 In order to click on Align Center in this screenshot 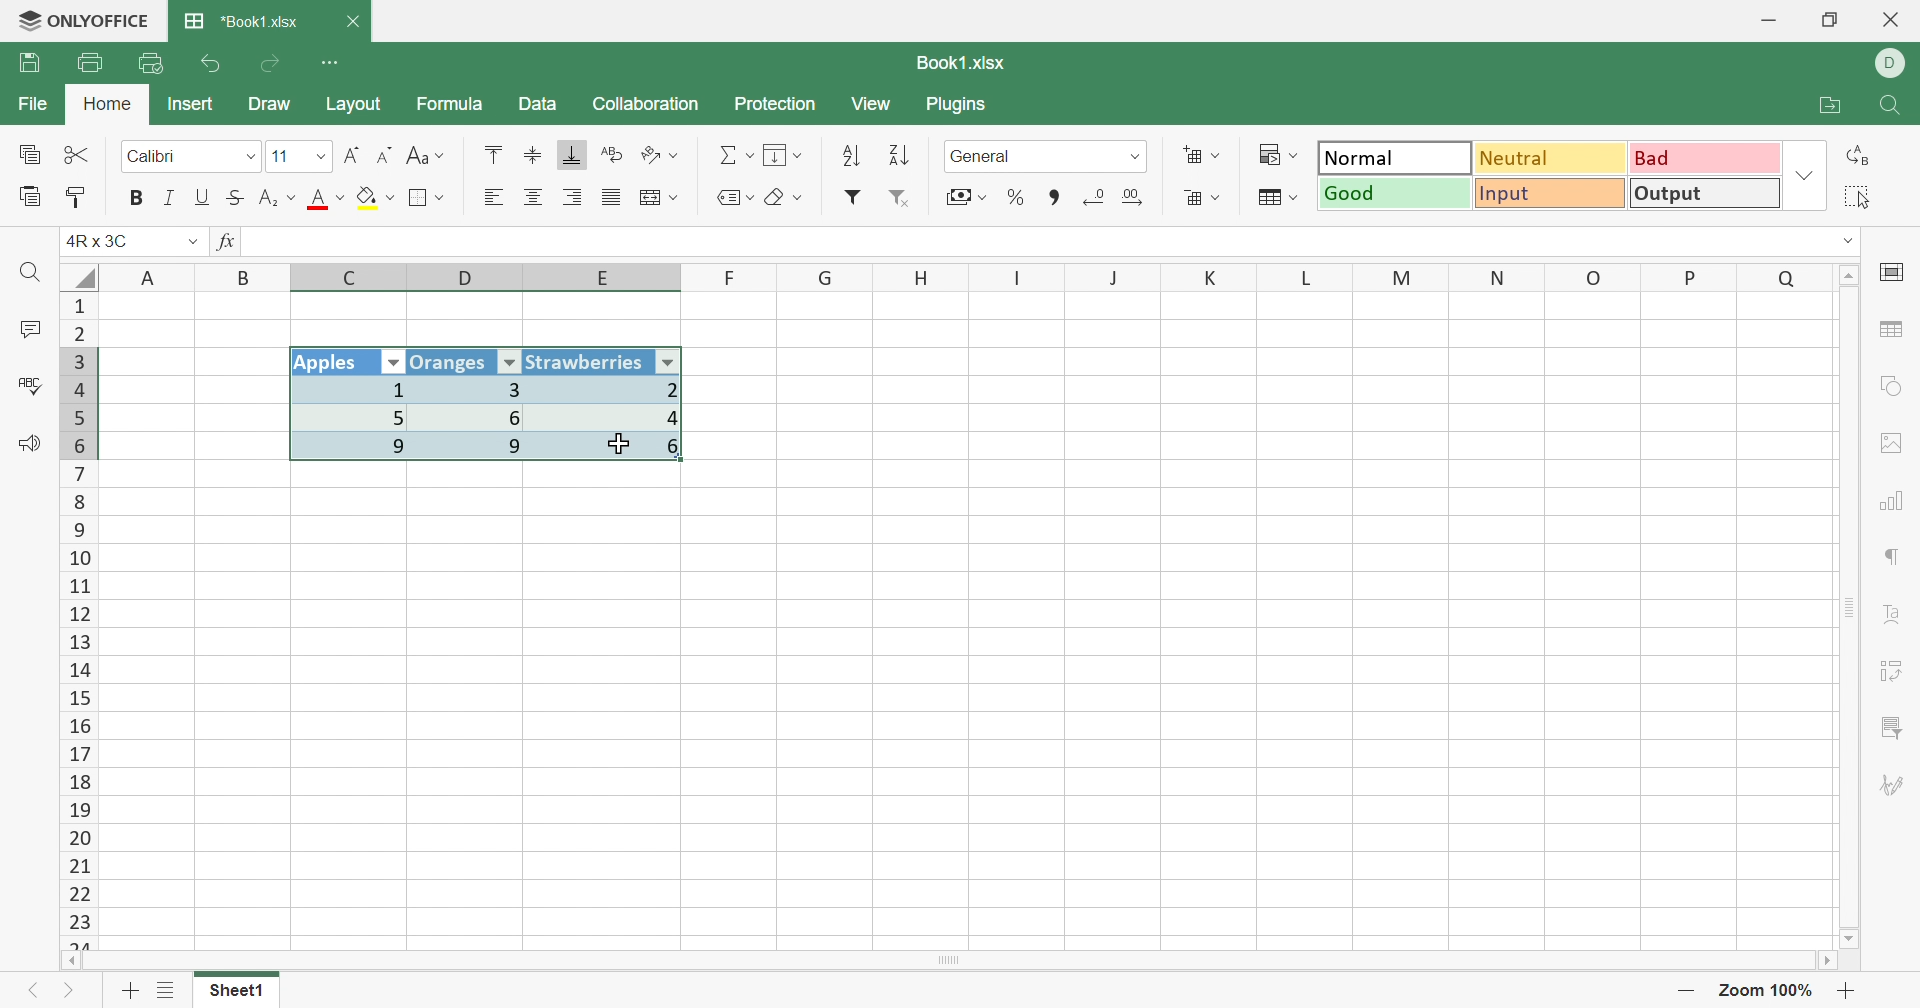, I will do `click(533, 198)`.